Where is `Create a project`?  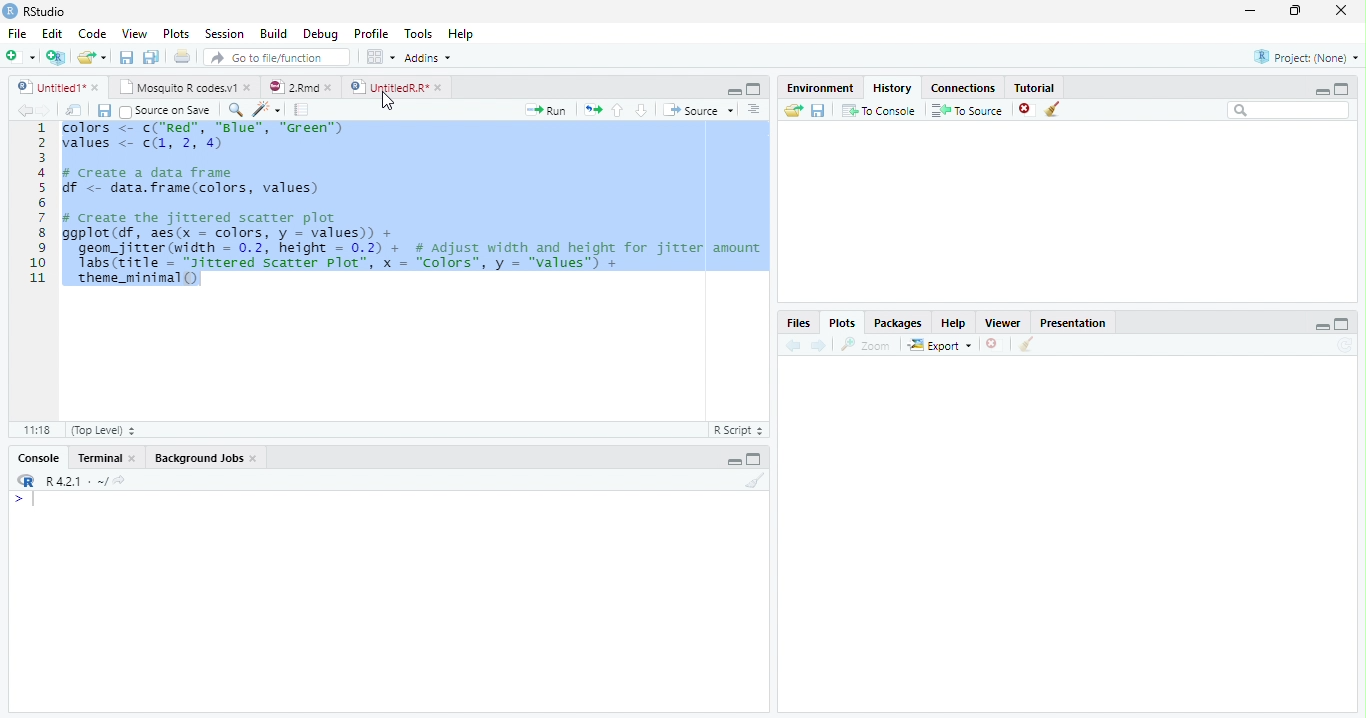
Create a project is located at coordinates (55, 57).